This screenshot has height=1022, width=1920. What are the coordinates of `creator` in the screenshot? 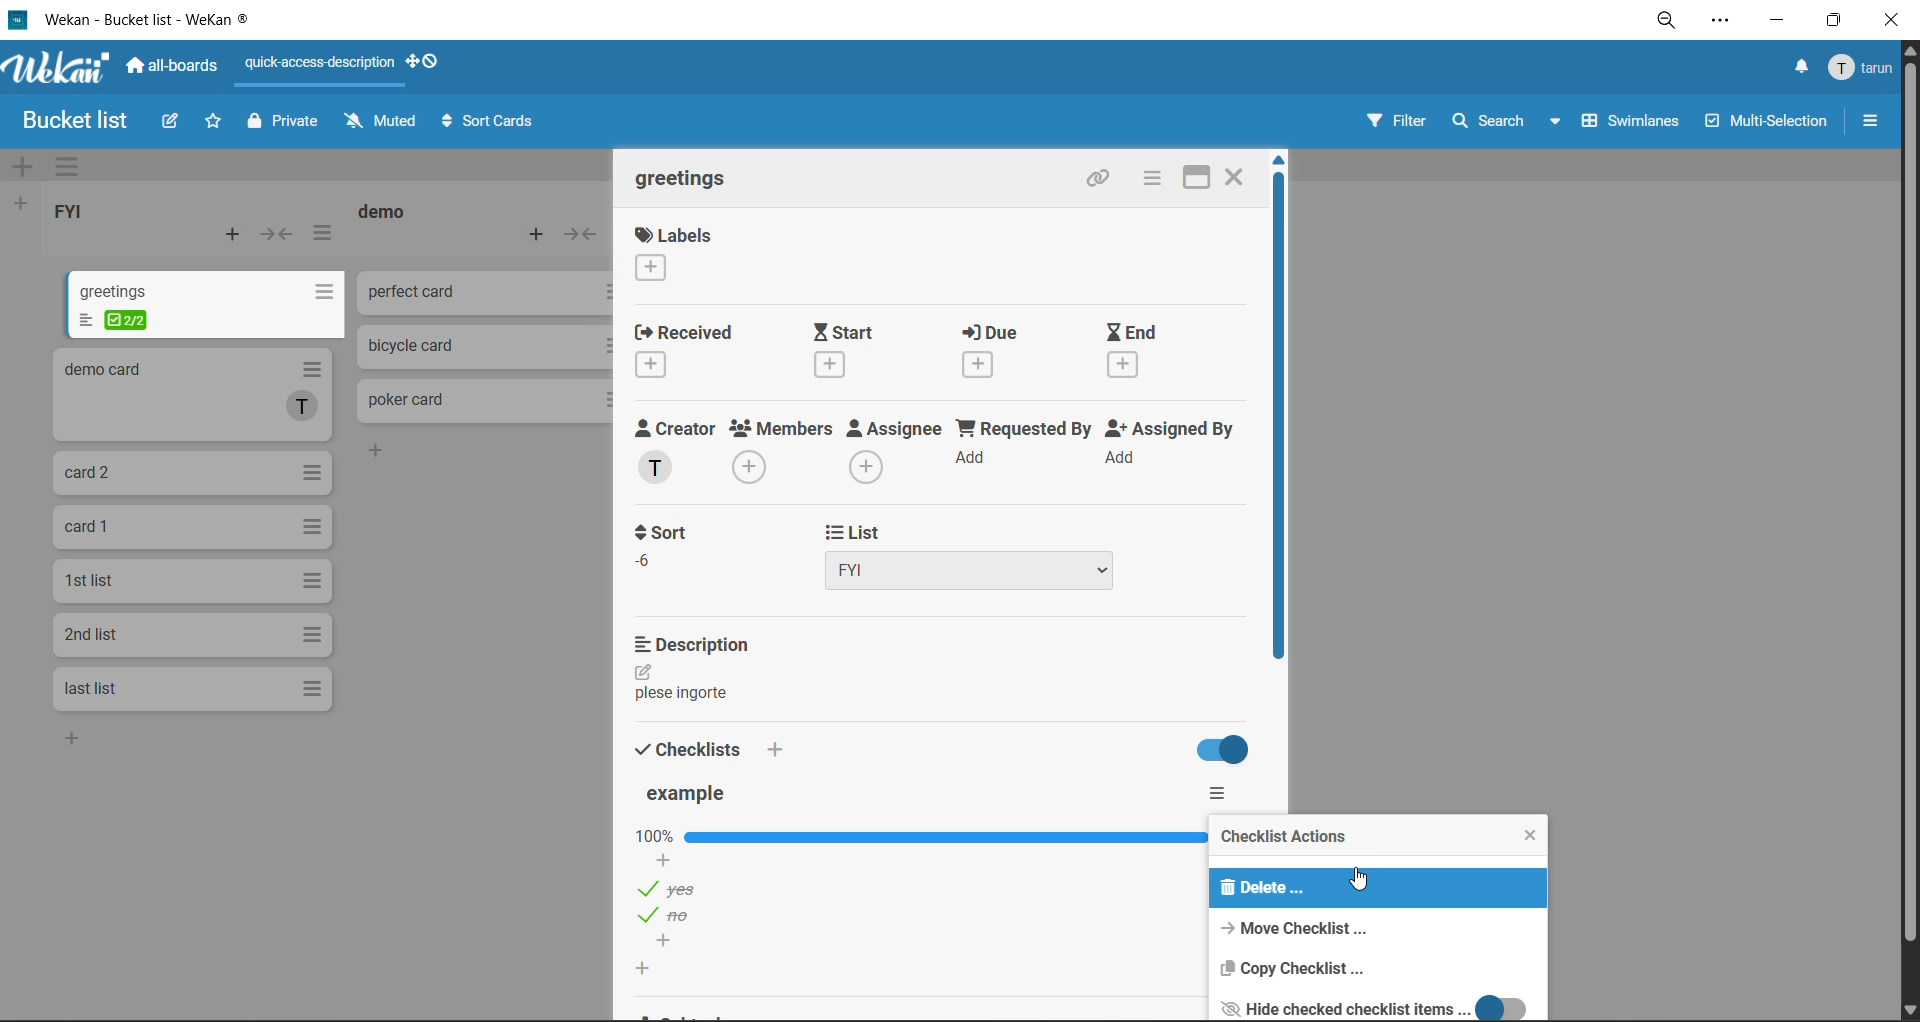 It's located at (674, 452).